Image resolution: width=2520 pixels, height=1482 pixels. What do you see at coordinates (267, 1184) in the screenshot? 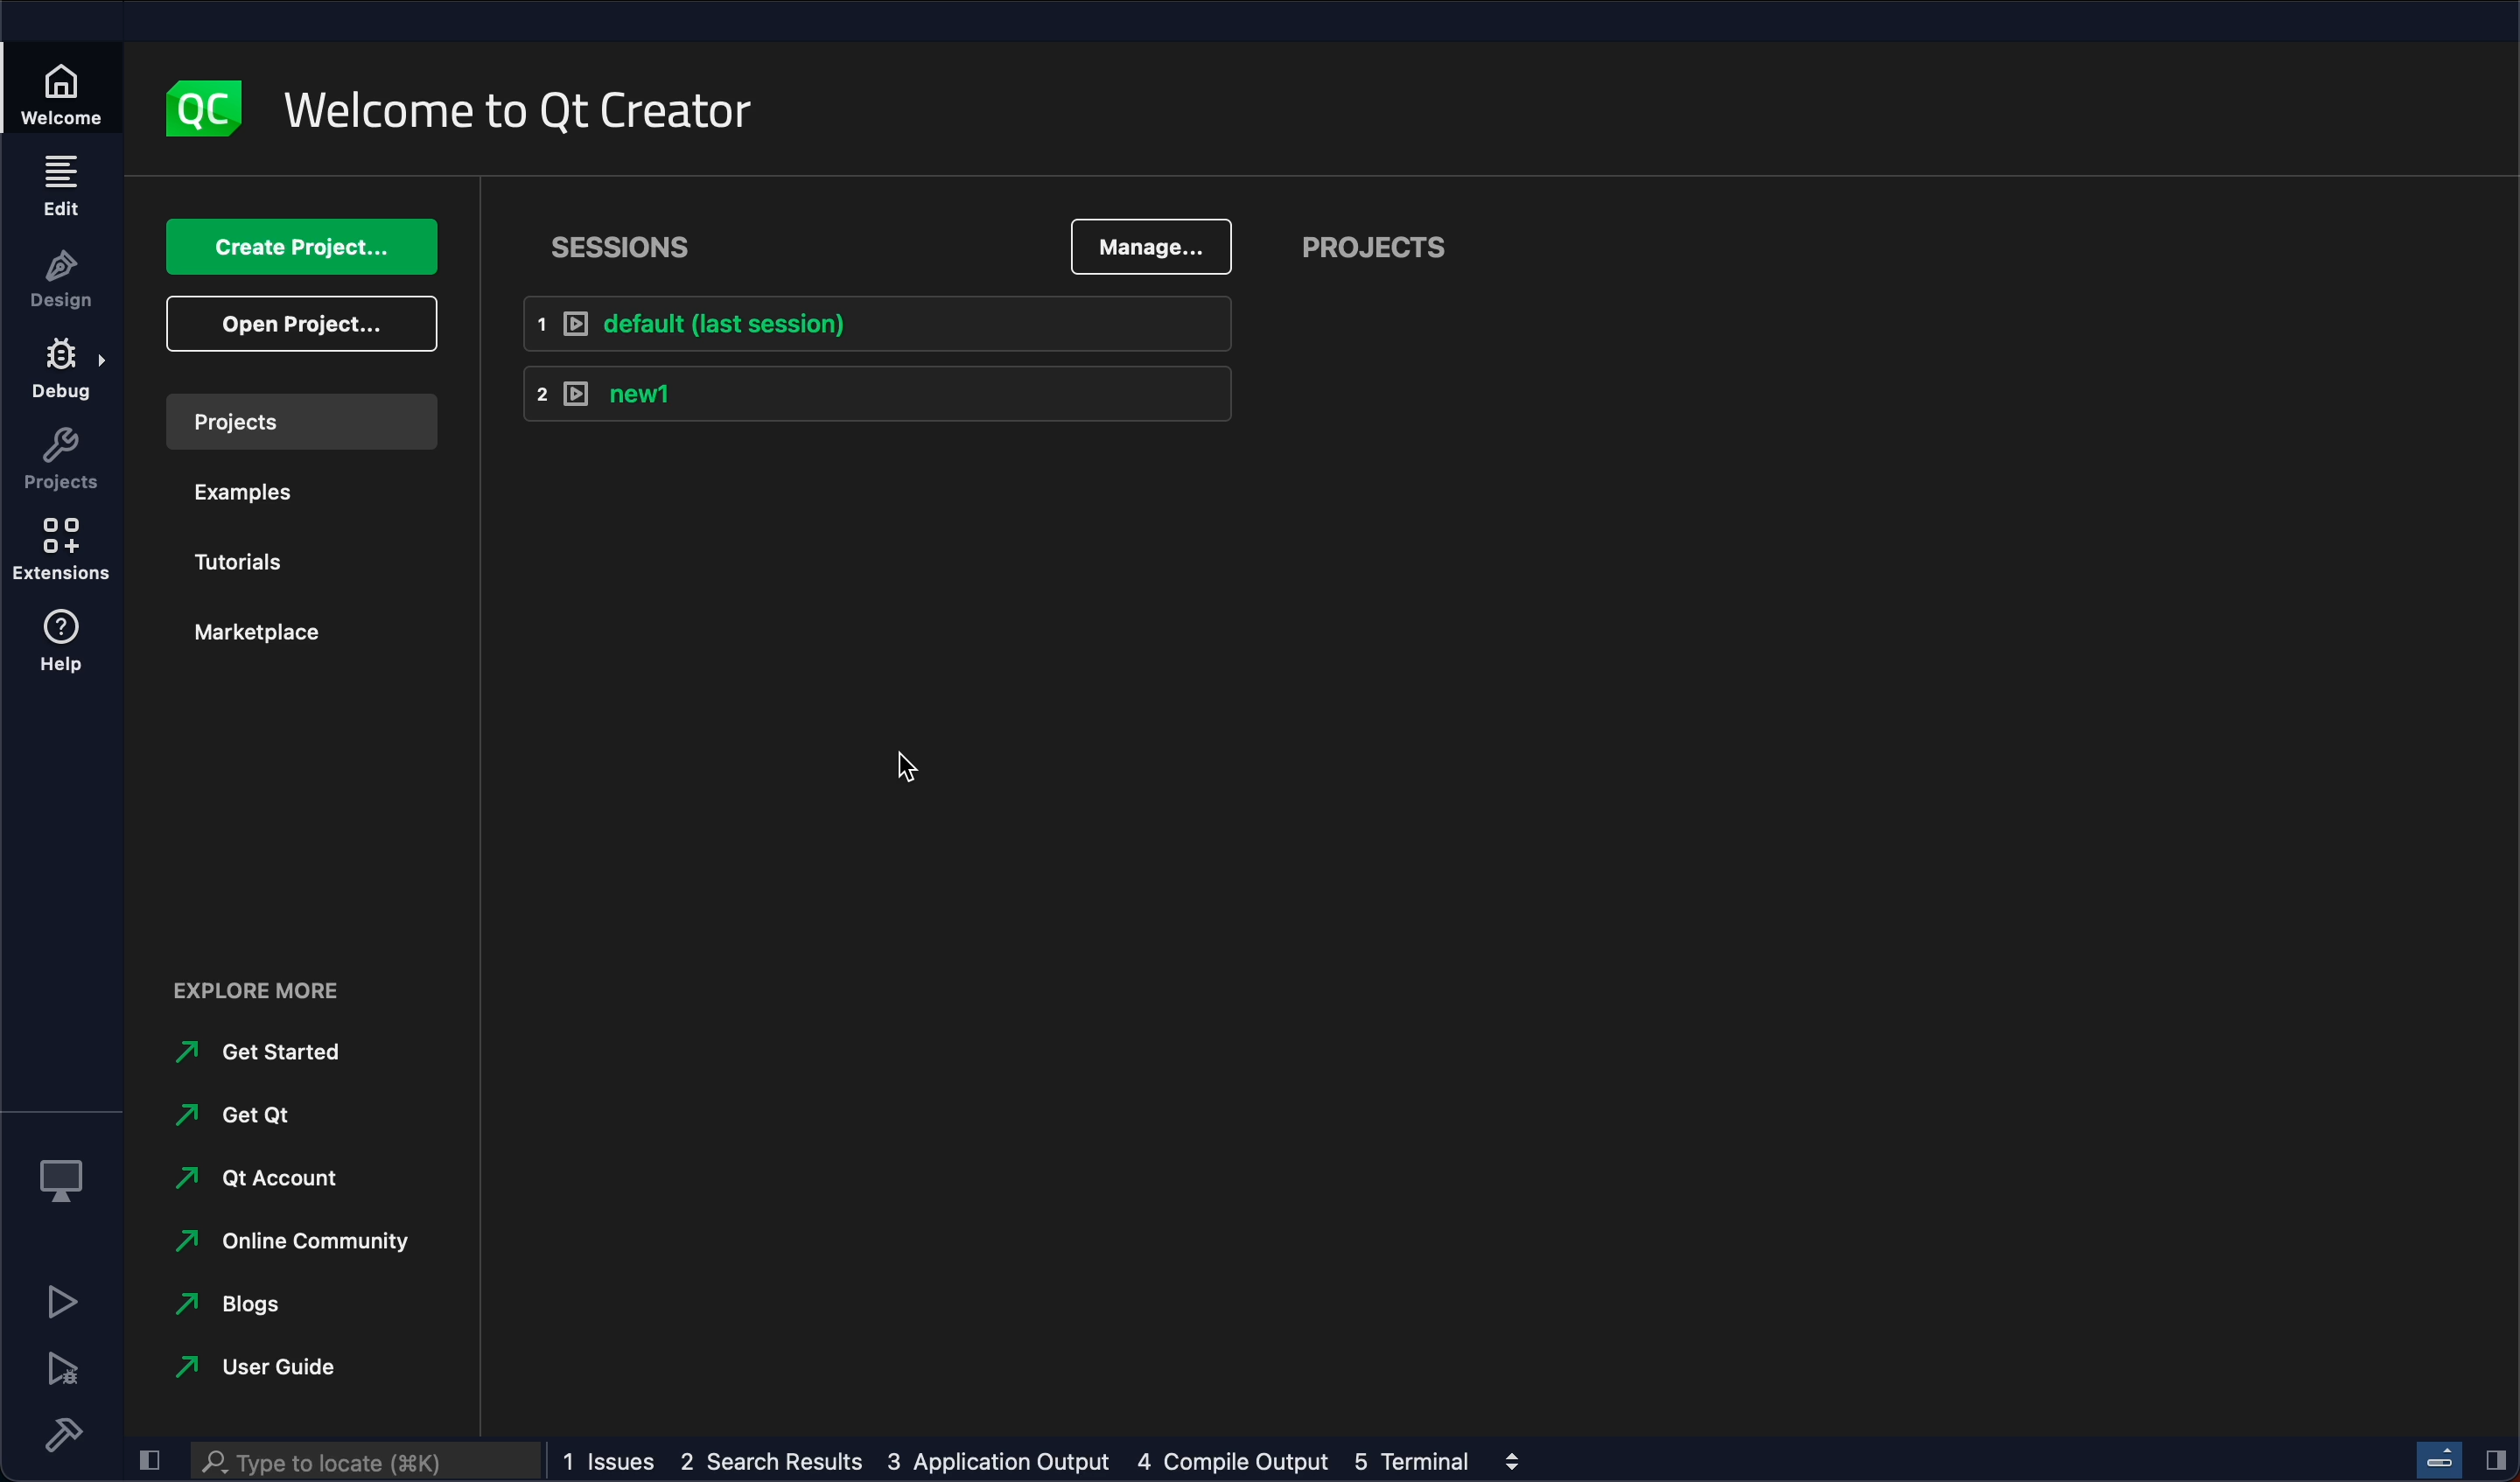
I see `qt account` at bounding box center [267, 1184].